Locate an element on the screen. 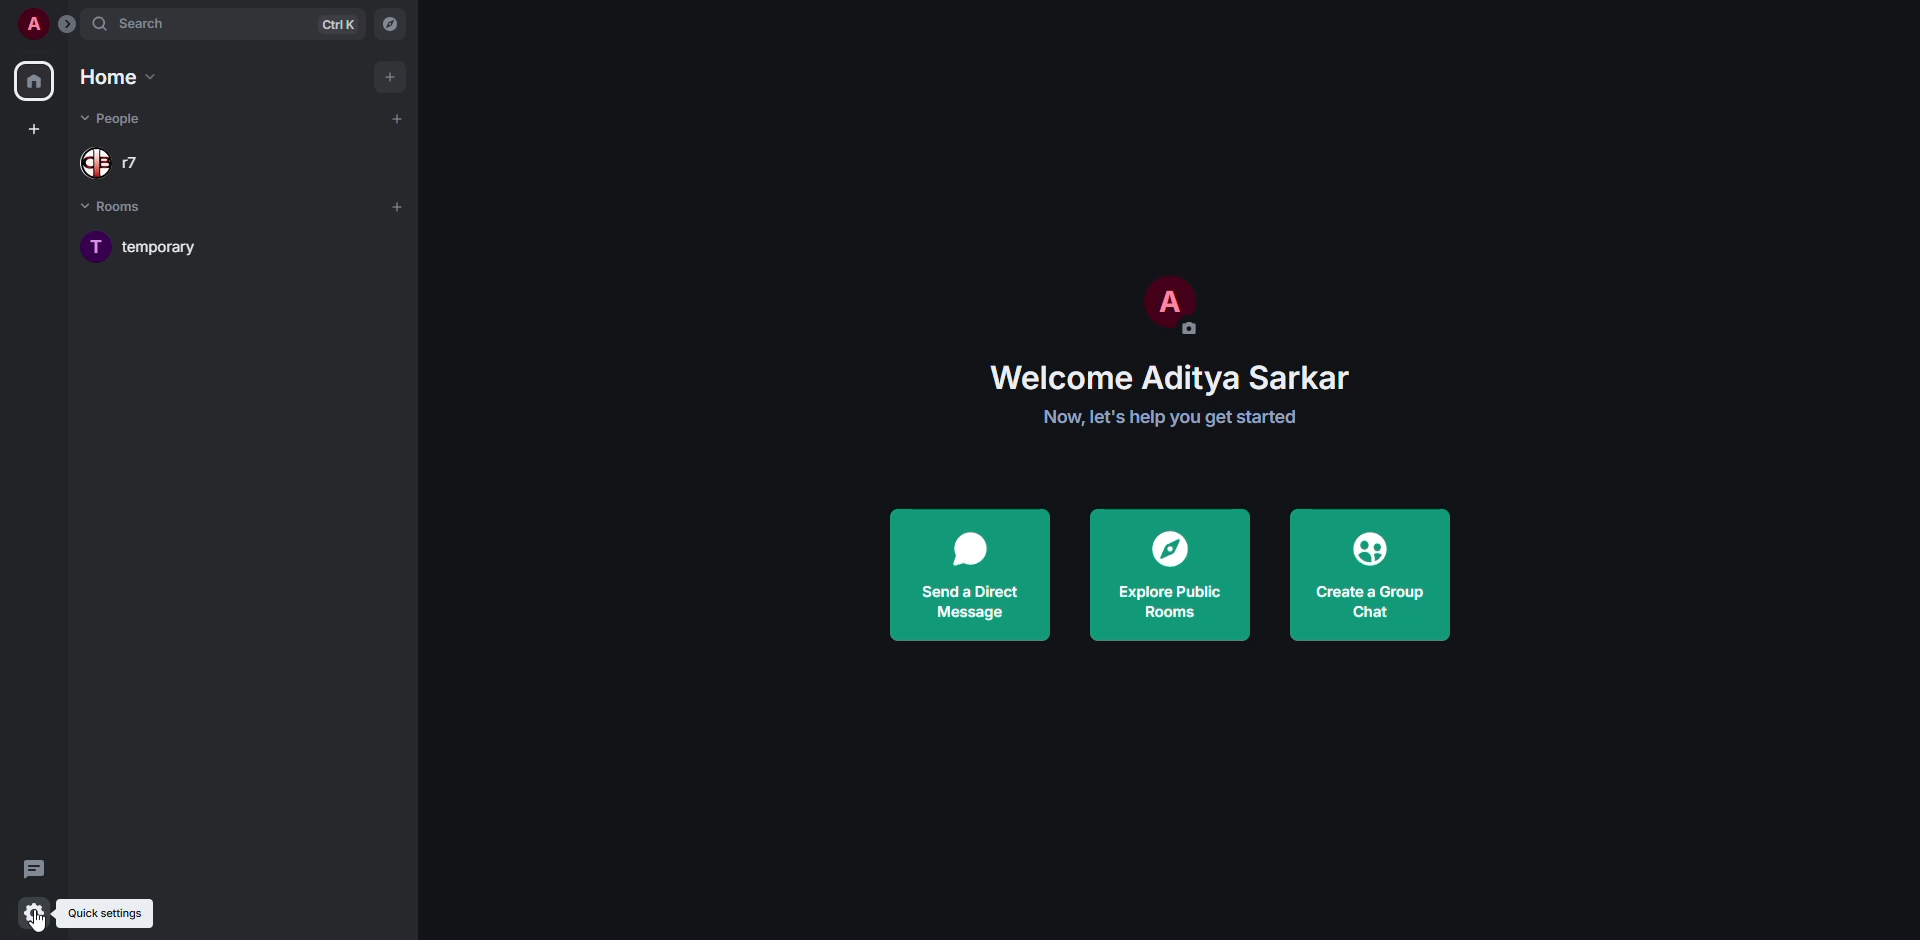  search is located at coordinates (133, 22).